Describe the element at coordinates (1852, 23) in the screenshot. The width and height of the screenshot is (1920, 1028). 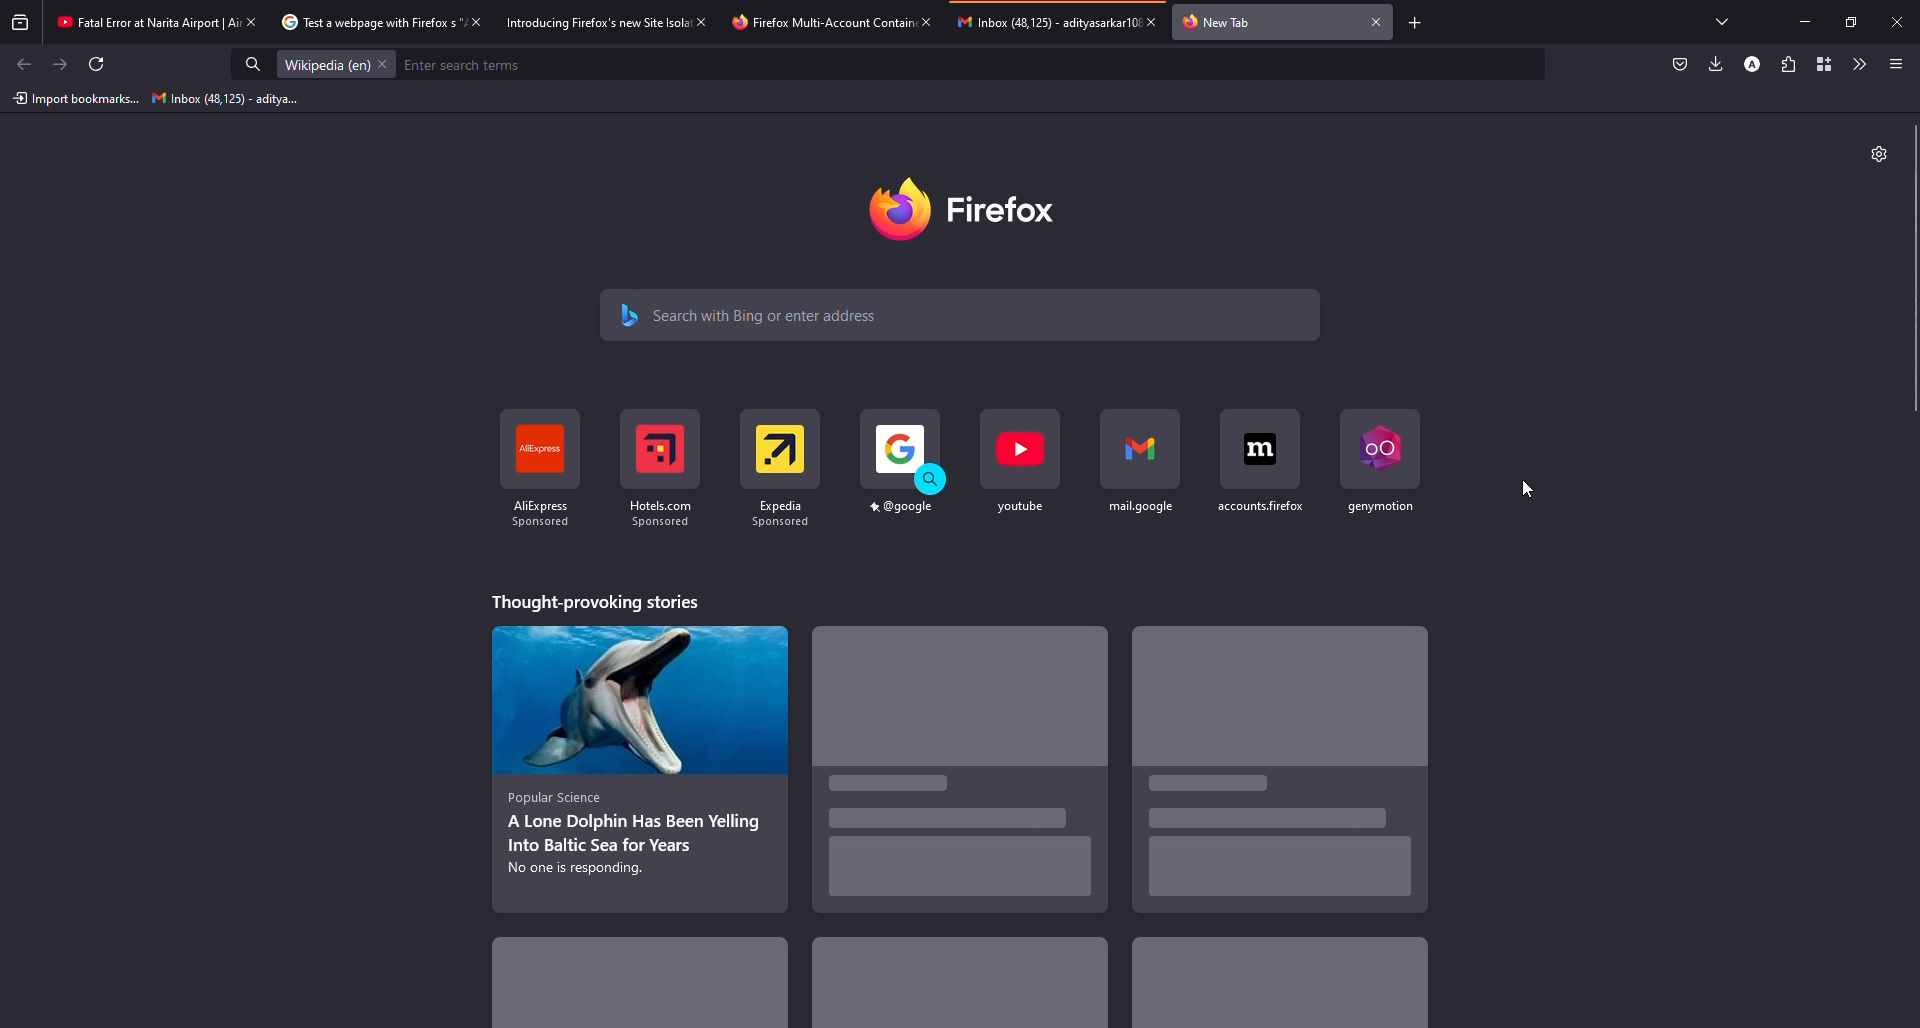
I see `maximize` at that location.